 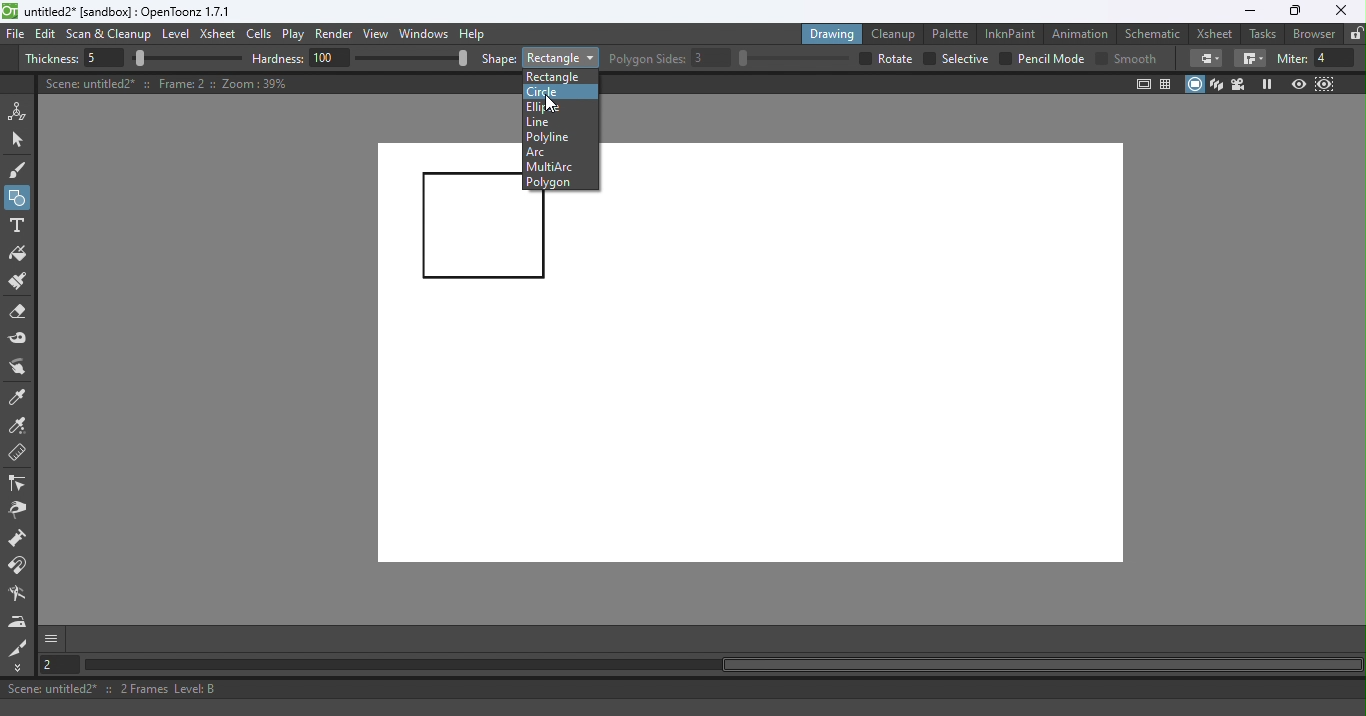 What do you see at coordinates (109, 36) in the screenshot?
I see `Scan & Cleanup` at bounding box center [109, 36].